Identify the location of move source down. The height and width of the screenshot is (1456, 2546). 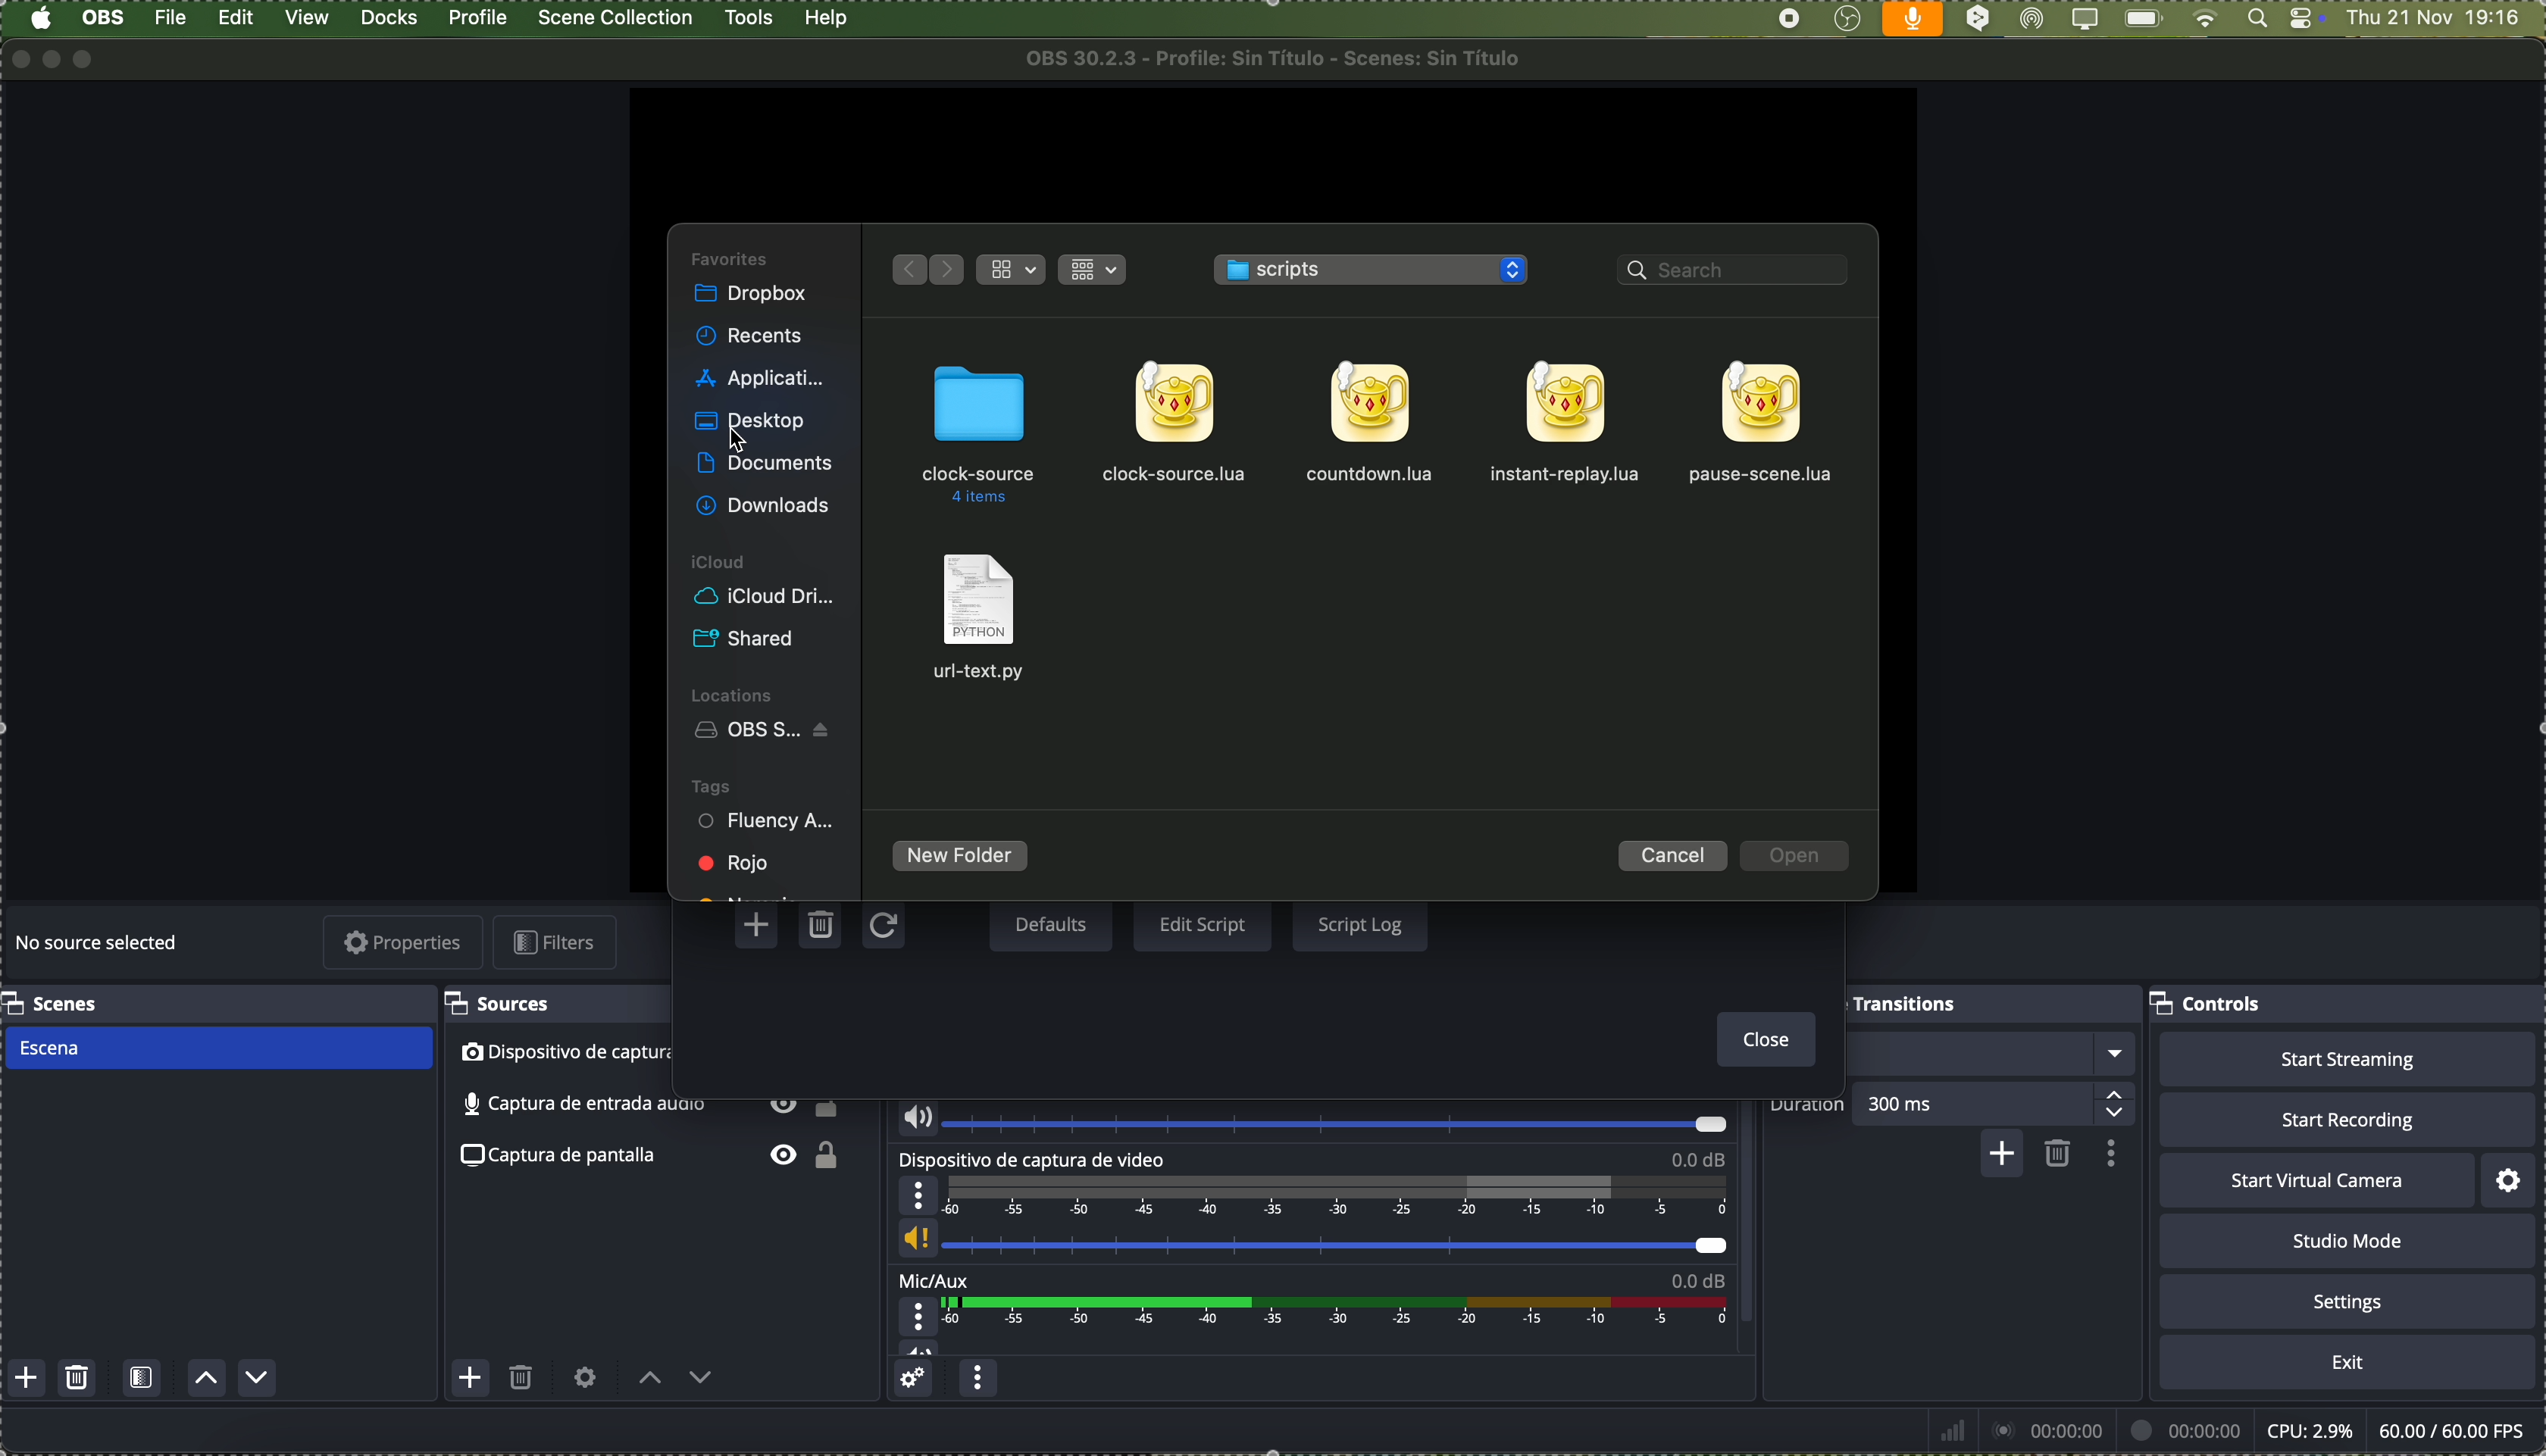
(698, 1382).